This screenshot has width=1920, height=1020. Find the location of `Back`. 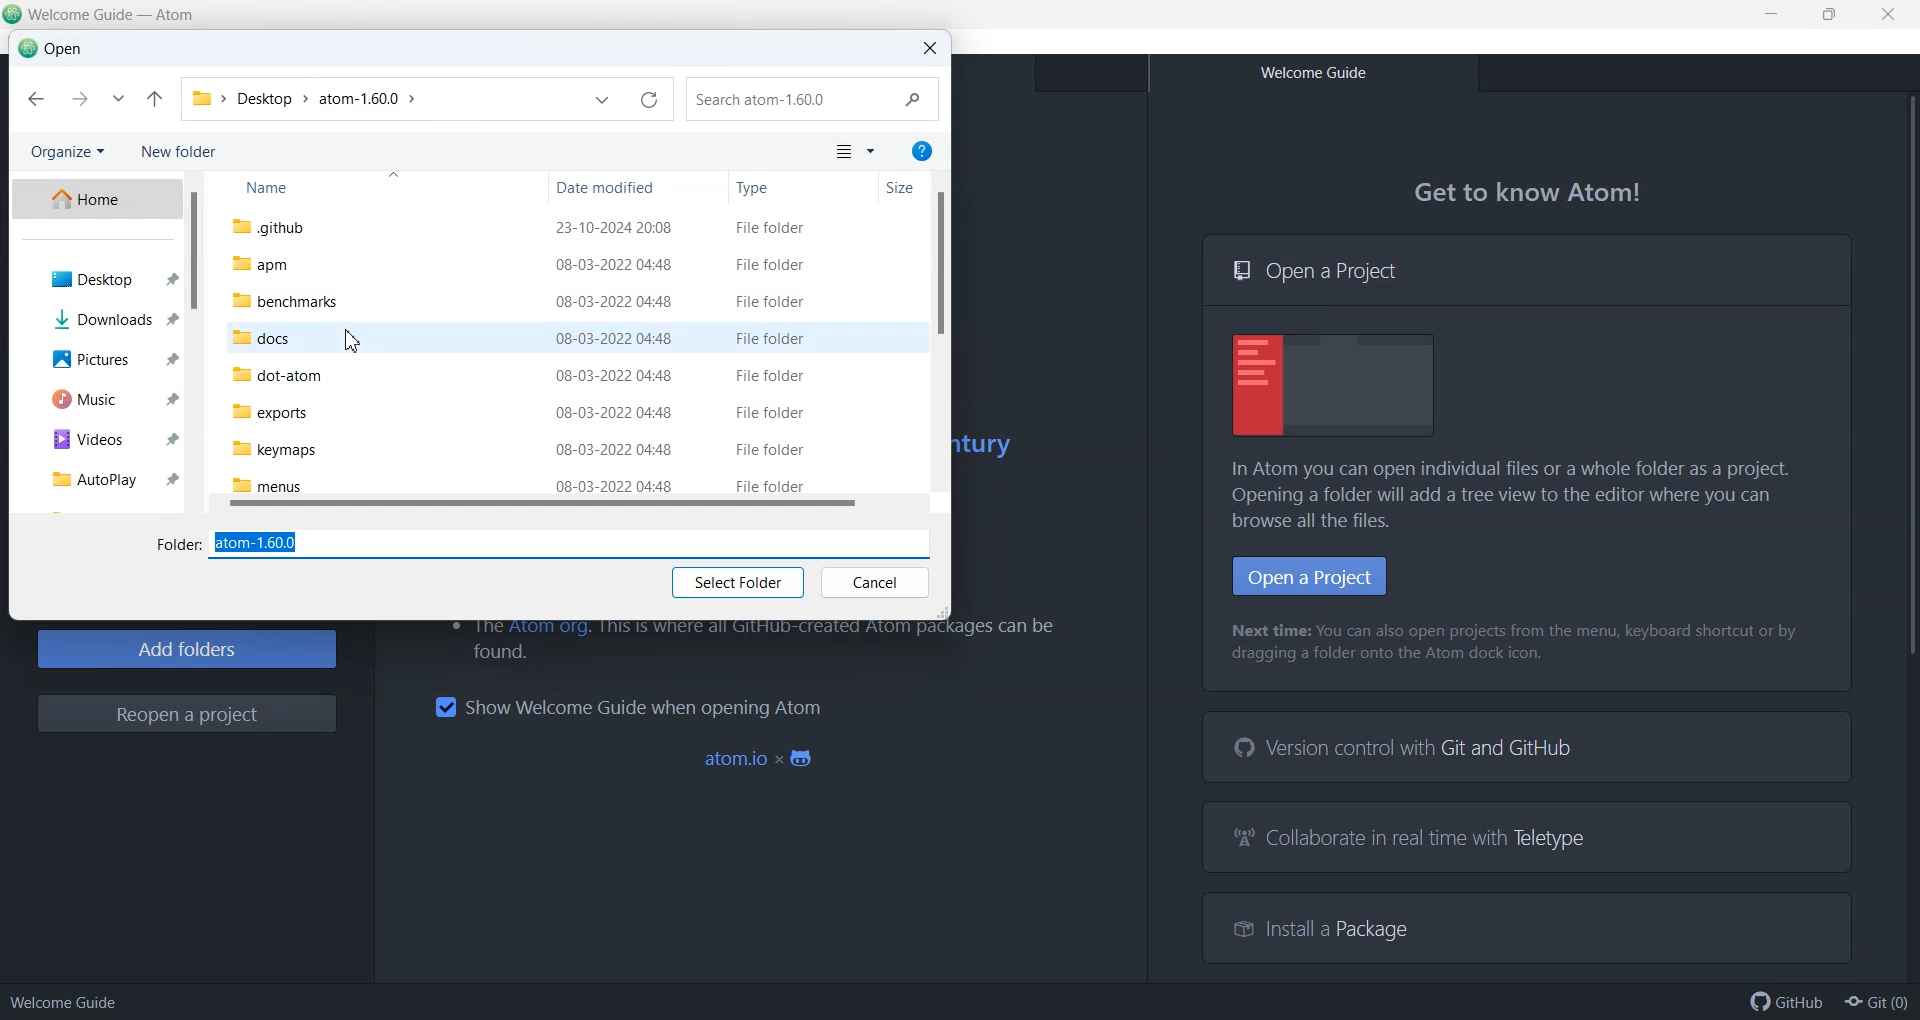

Back is located at coordinates (36, 100).